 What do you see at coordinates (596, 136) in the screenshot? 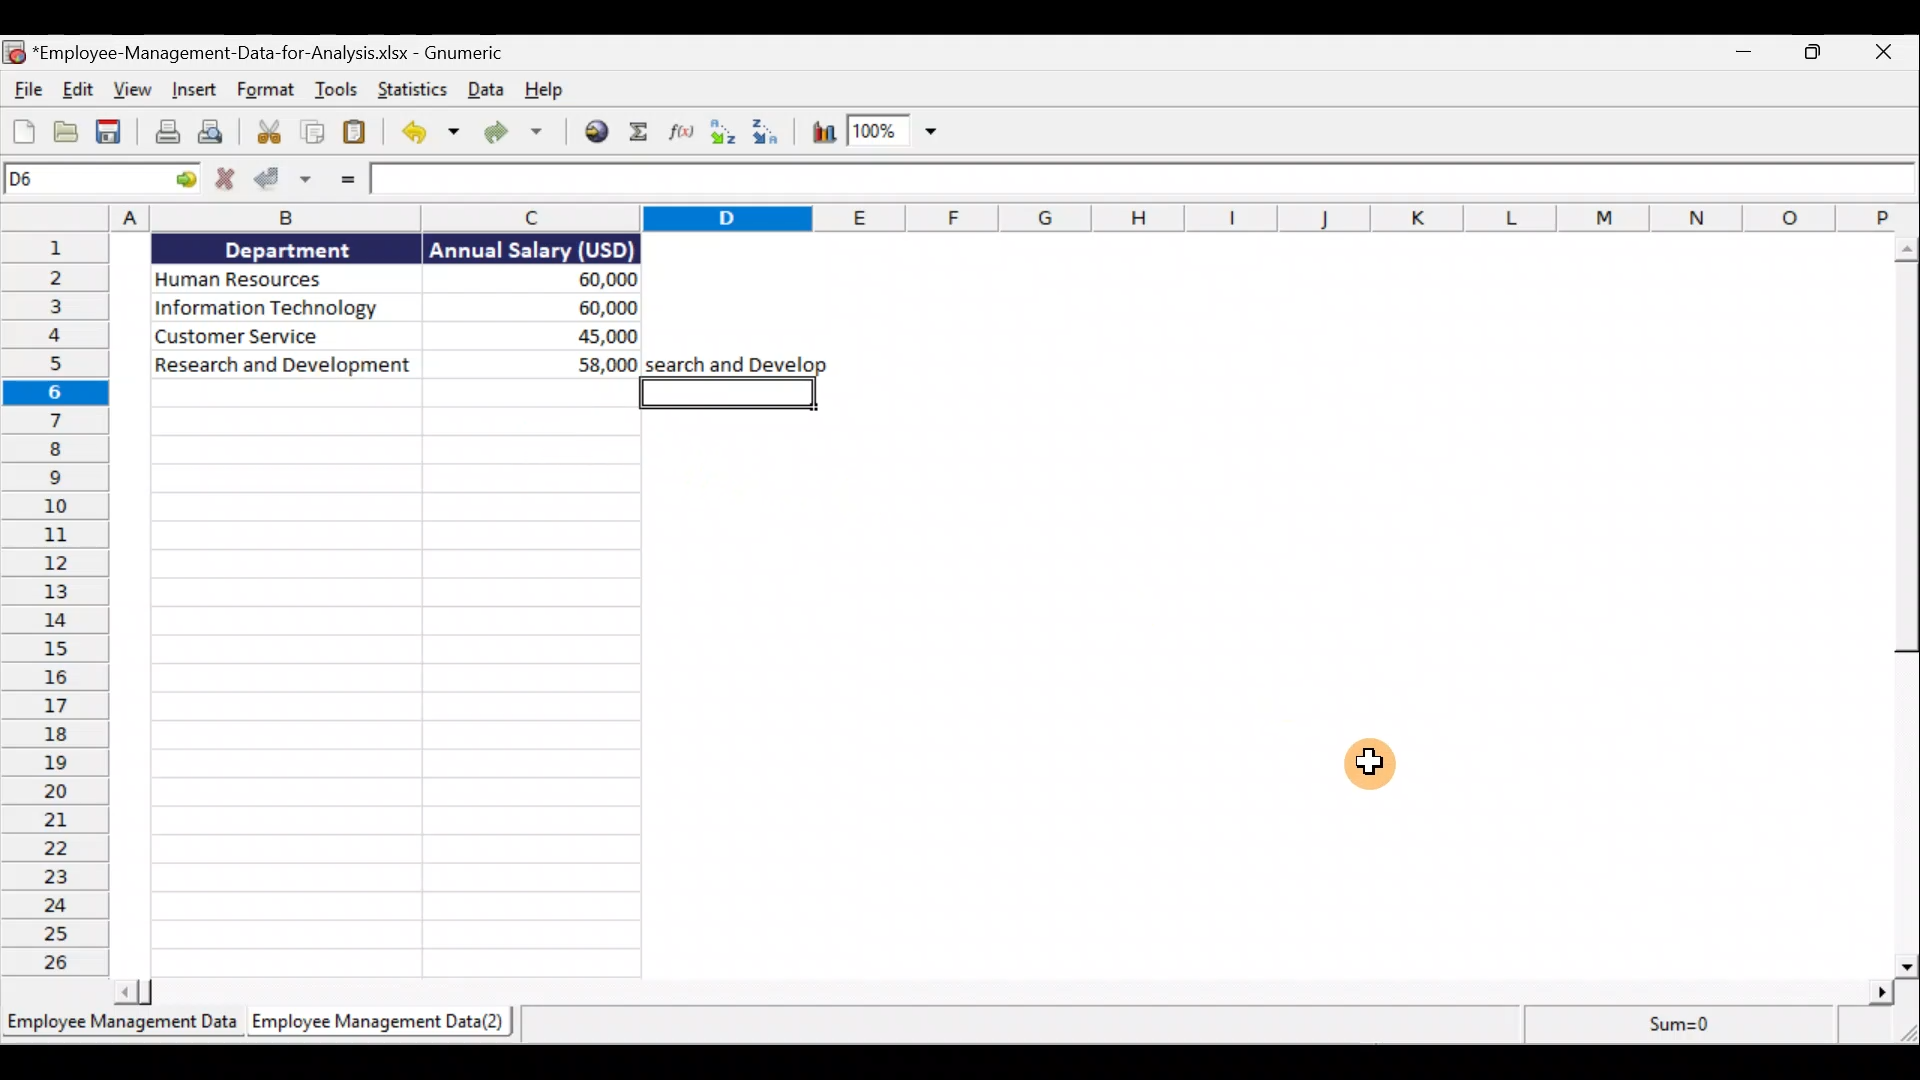
I see `Insert a hyperlink` at bounding box center [596, 136].